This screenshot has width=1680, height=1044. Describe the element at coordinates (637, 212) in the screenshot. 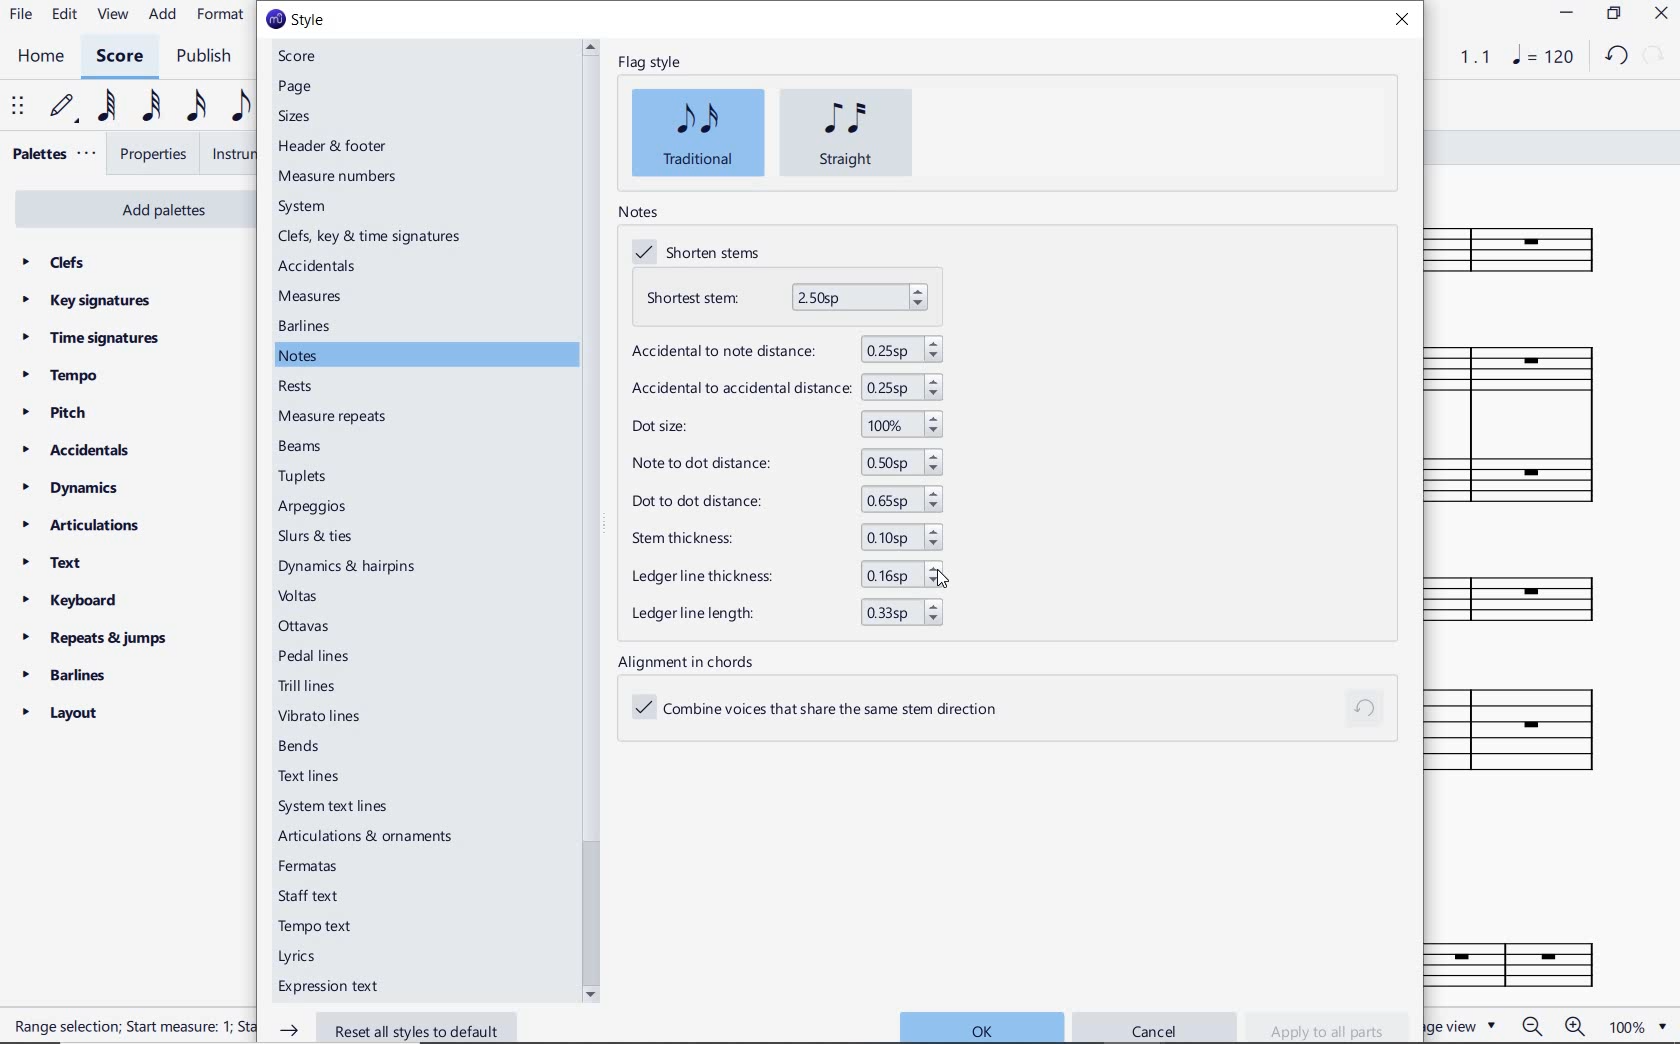

I see `notes` at that location.